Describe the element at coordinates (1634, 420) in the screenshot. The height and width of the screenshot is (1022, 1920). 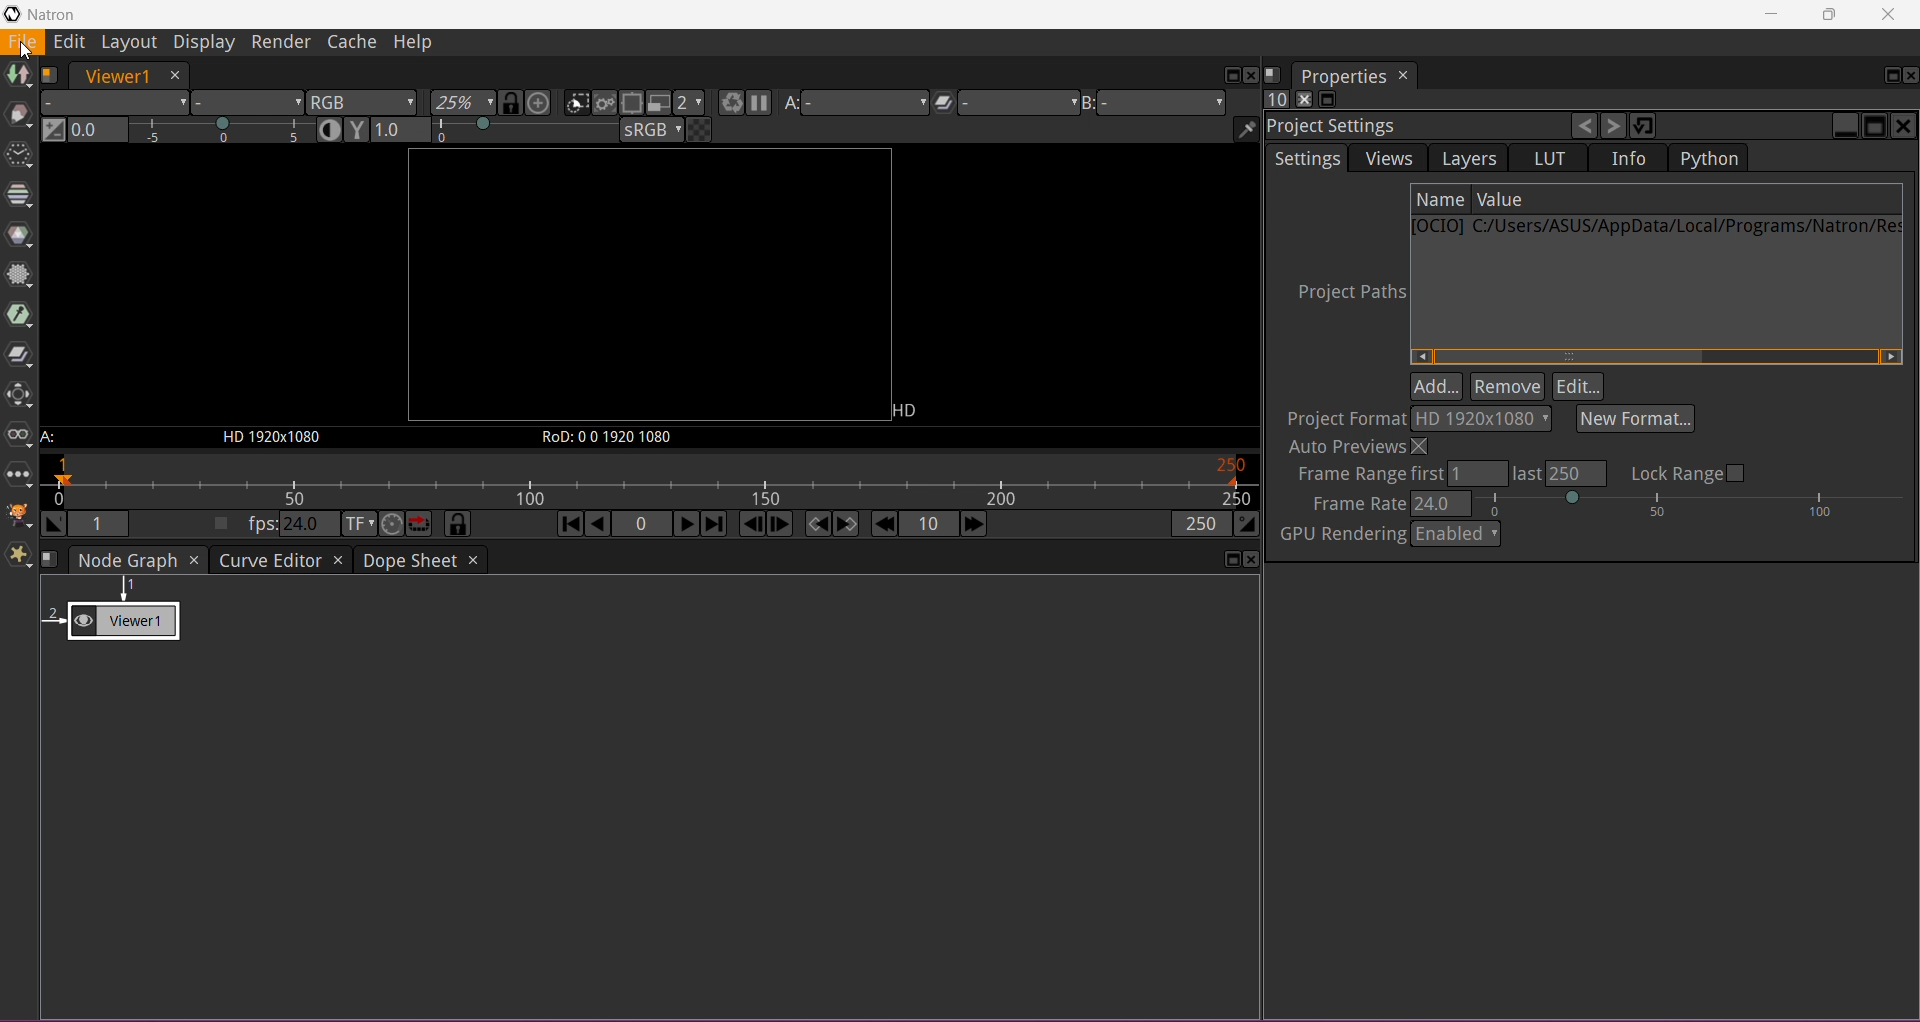
I see `Select New Format` at that location.